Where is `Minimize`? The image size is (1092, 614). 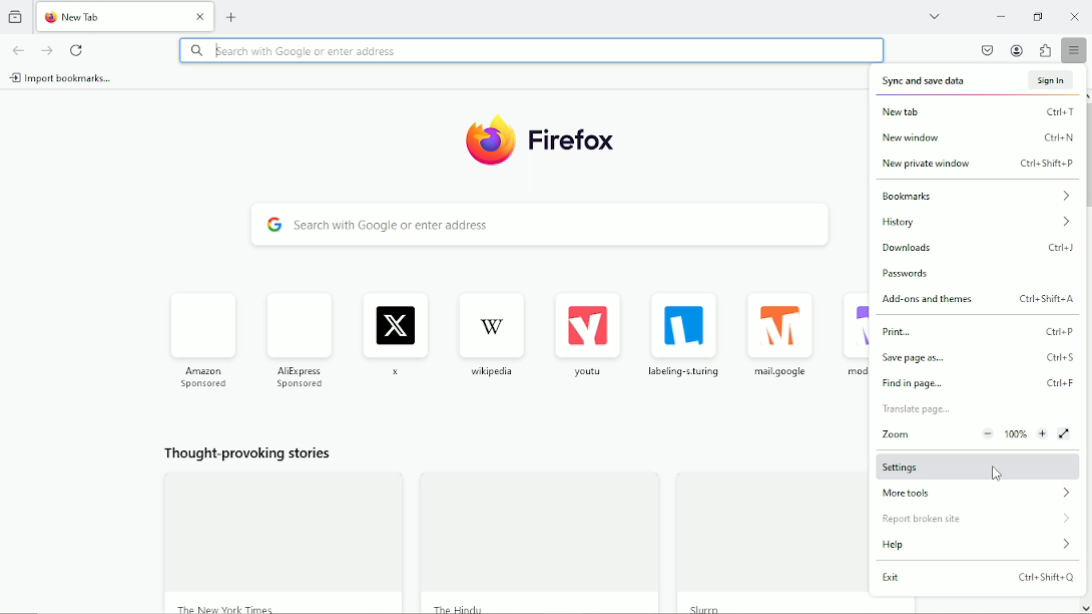
Minimize is located at coordinates (1003, 17).